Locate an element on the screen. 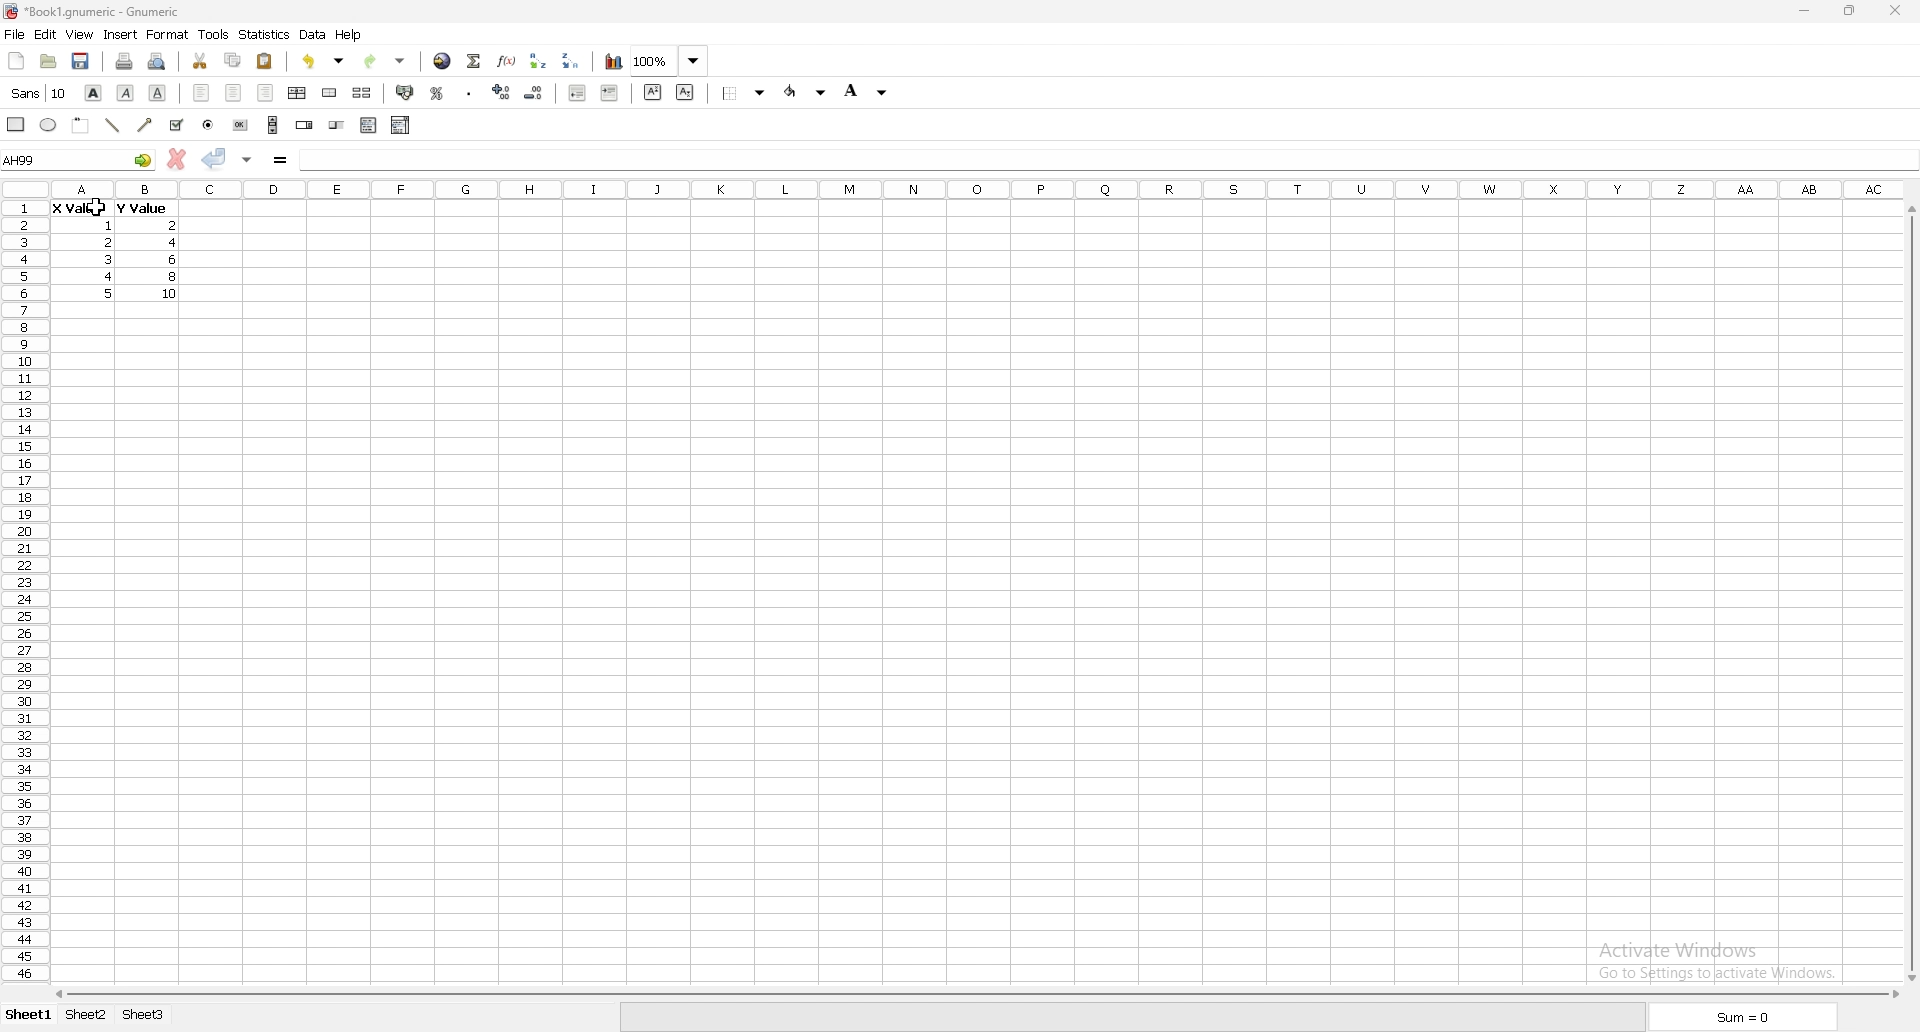 This screenshot has height=1032, width=1920. accounting is located at coordinates (406, 92).